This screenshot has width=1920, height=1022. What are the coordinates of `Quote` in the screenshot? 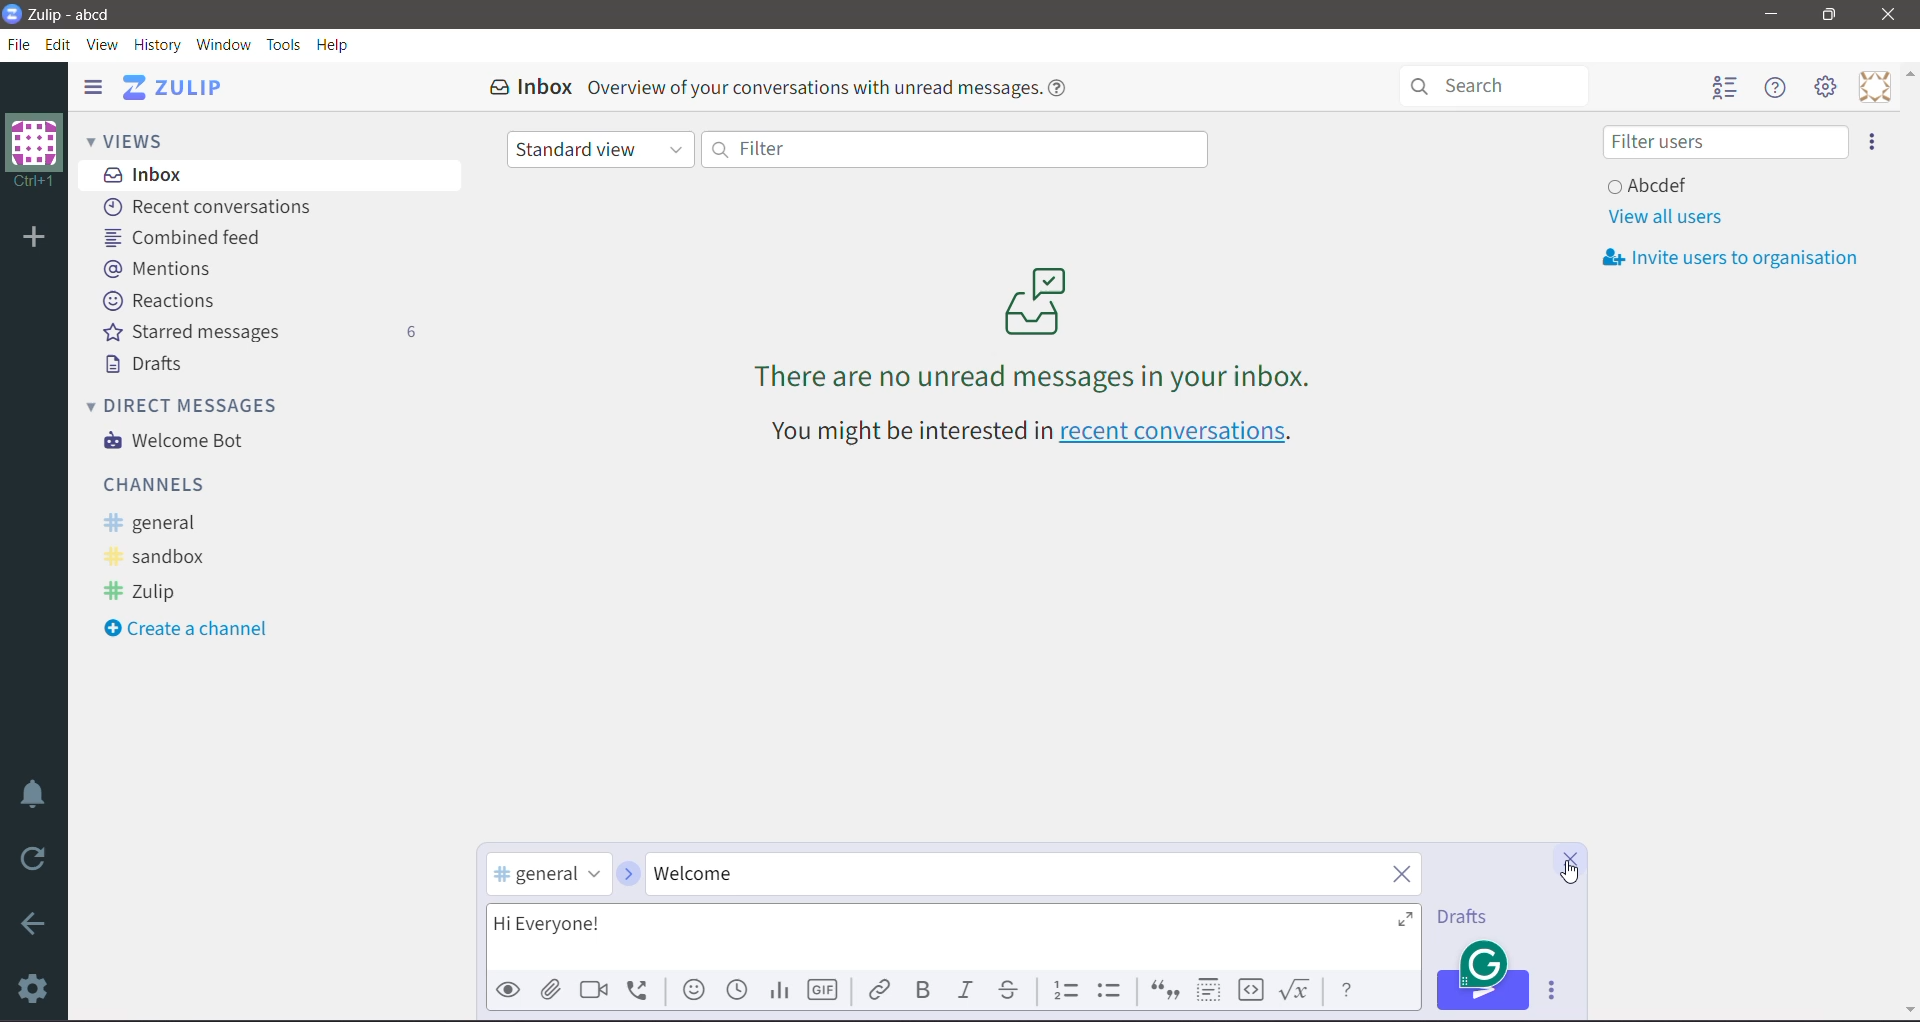 It's located at (1163, 992).